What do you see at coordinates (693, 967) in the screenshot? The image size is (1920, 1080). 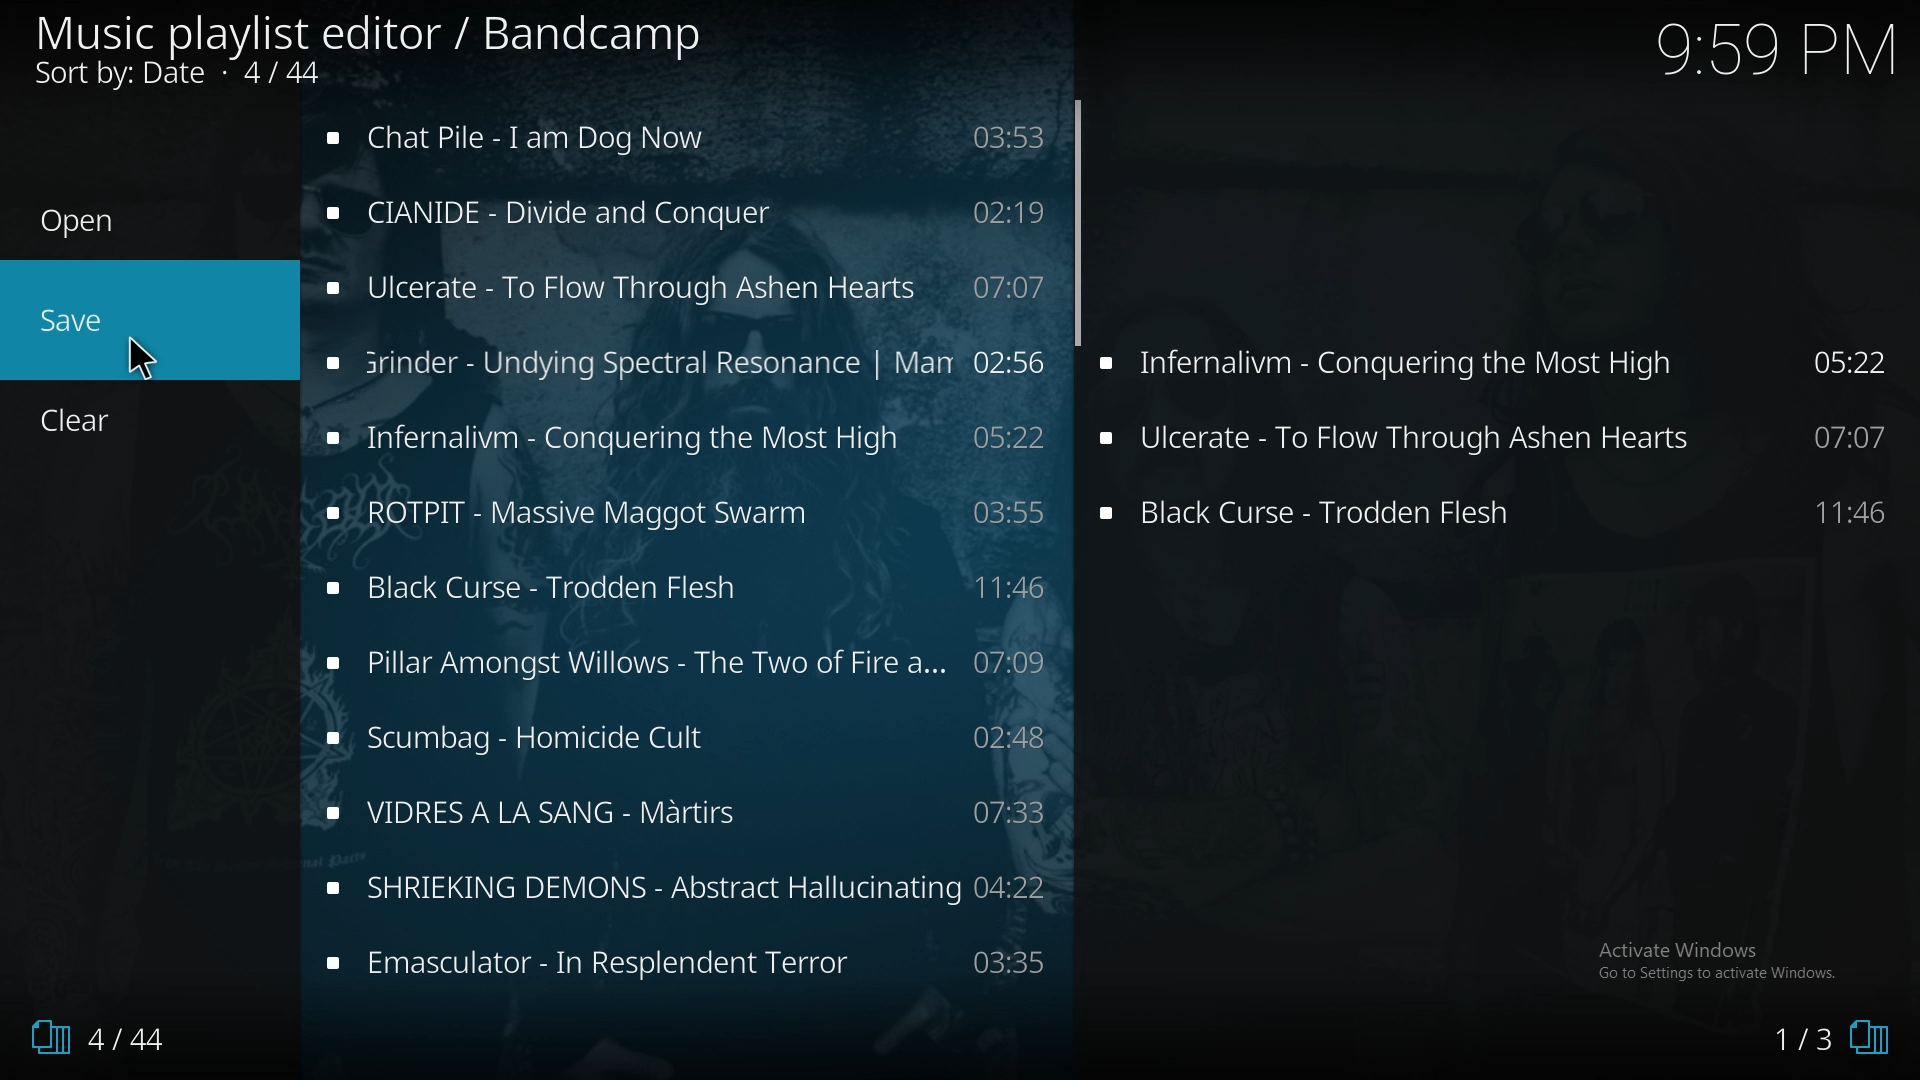 I see `music` at bounding box center [693, 967].